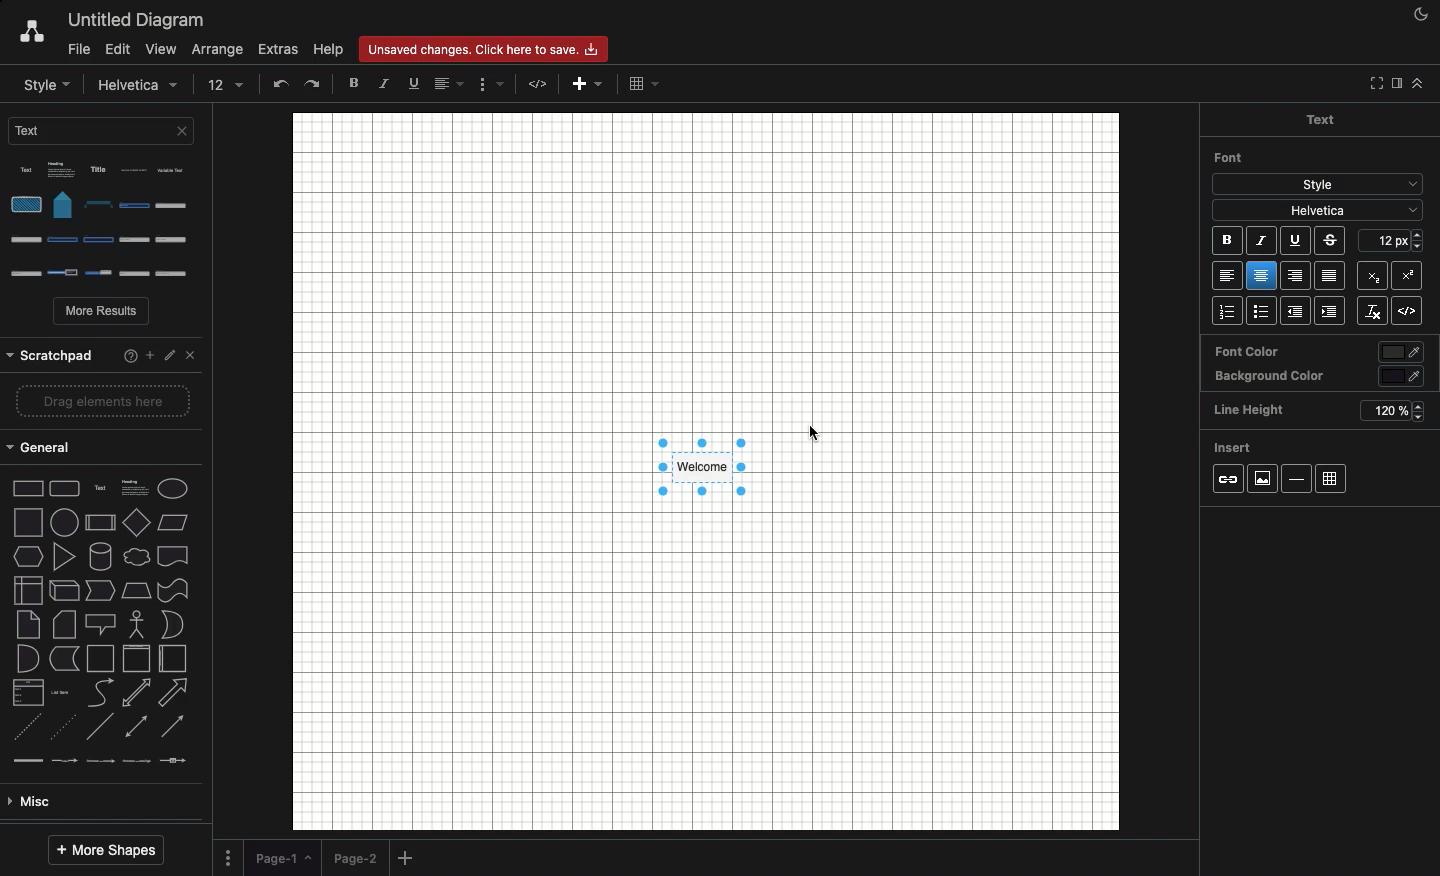 The width and height of the screenshot is (1440, 876). I want to click on Misc, so click(98, 624).